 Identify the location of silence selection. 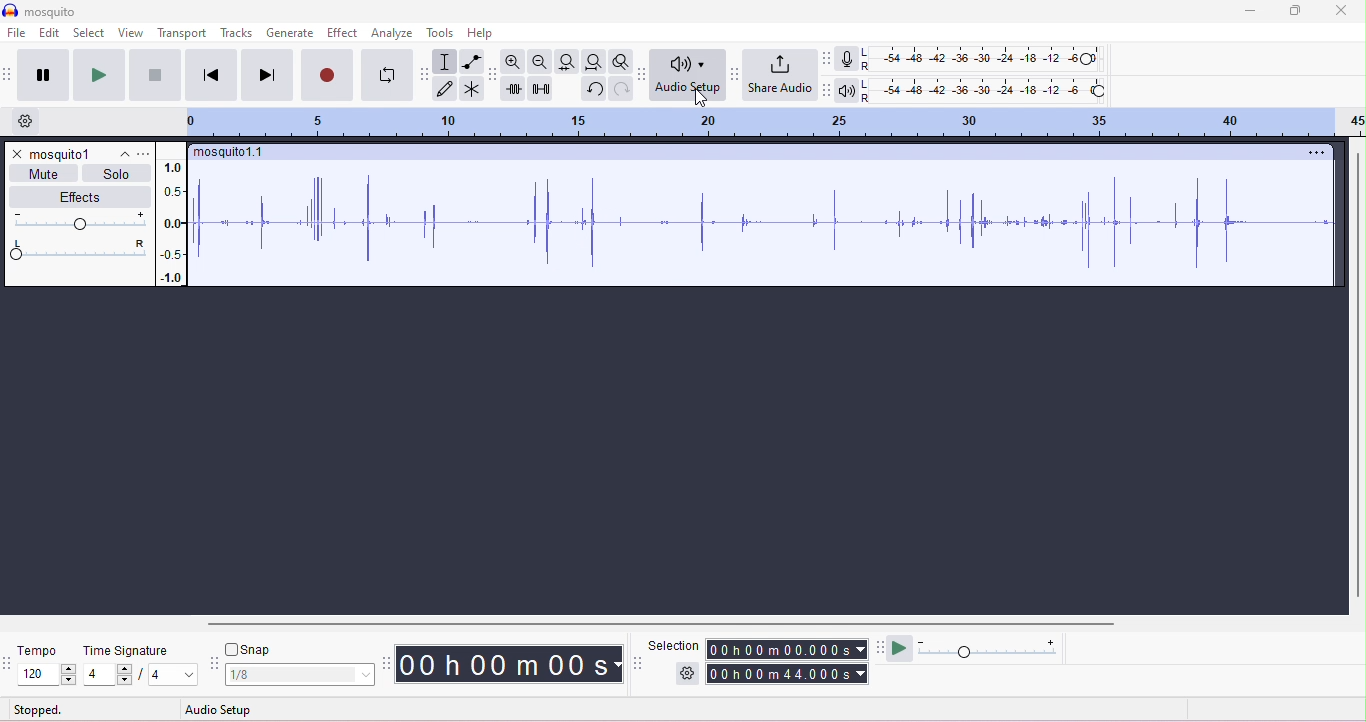
(542, 90).